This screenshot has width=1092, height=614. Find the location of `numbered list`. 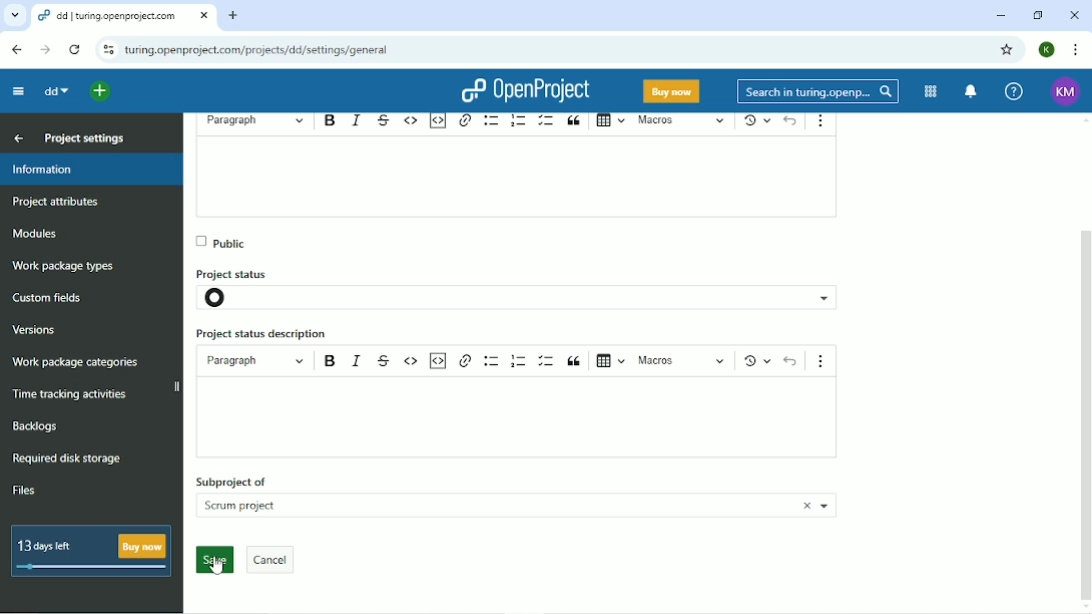

numbered list is located at coordinates (519, 359).